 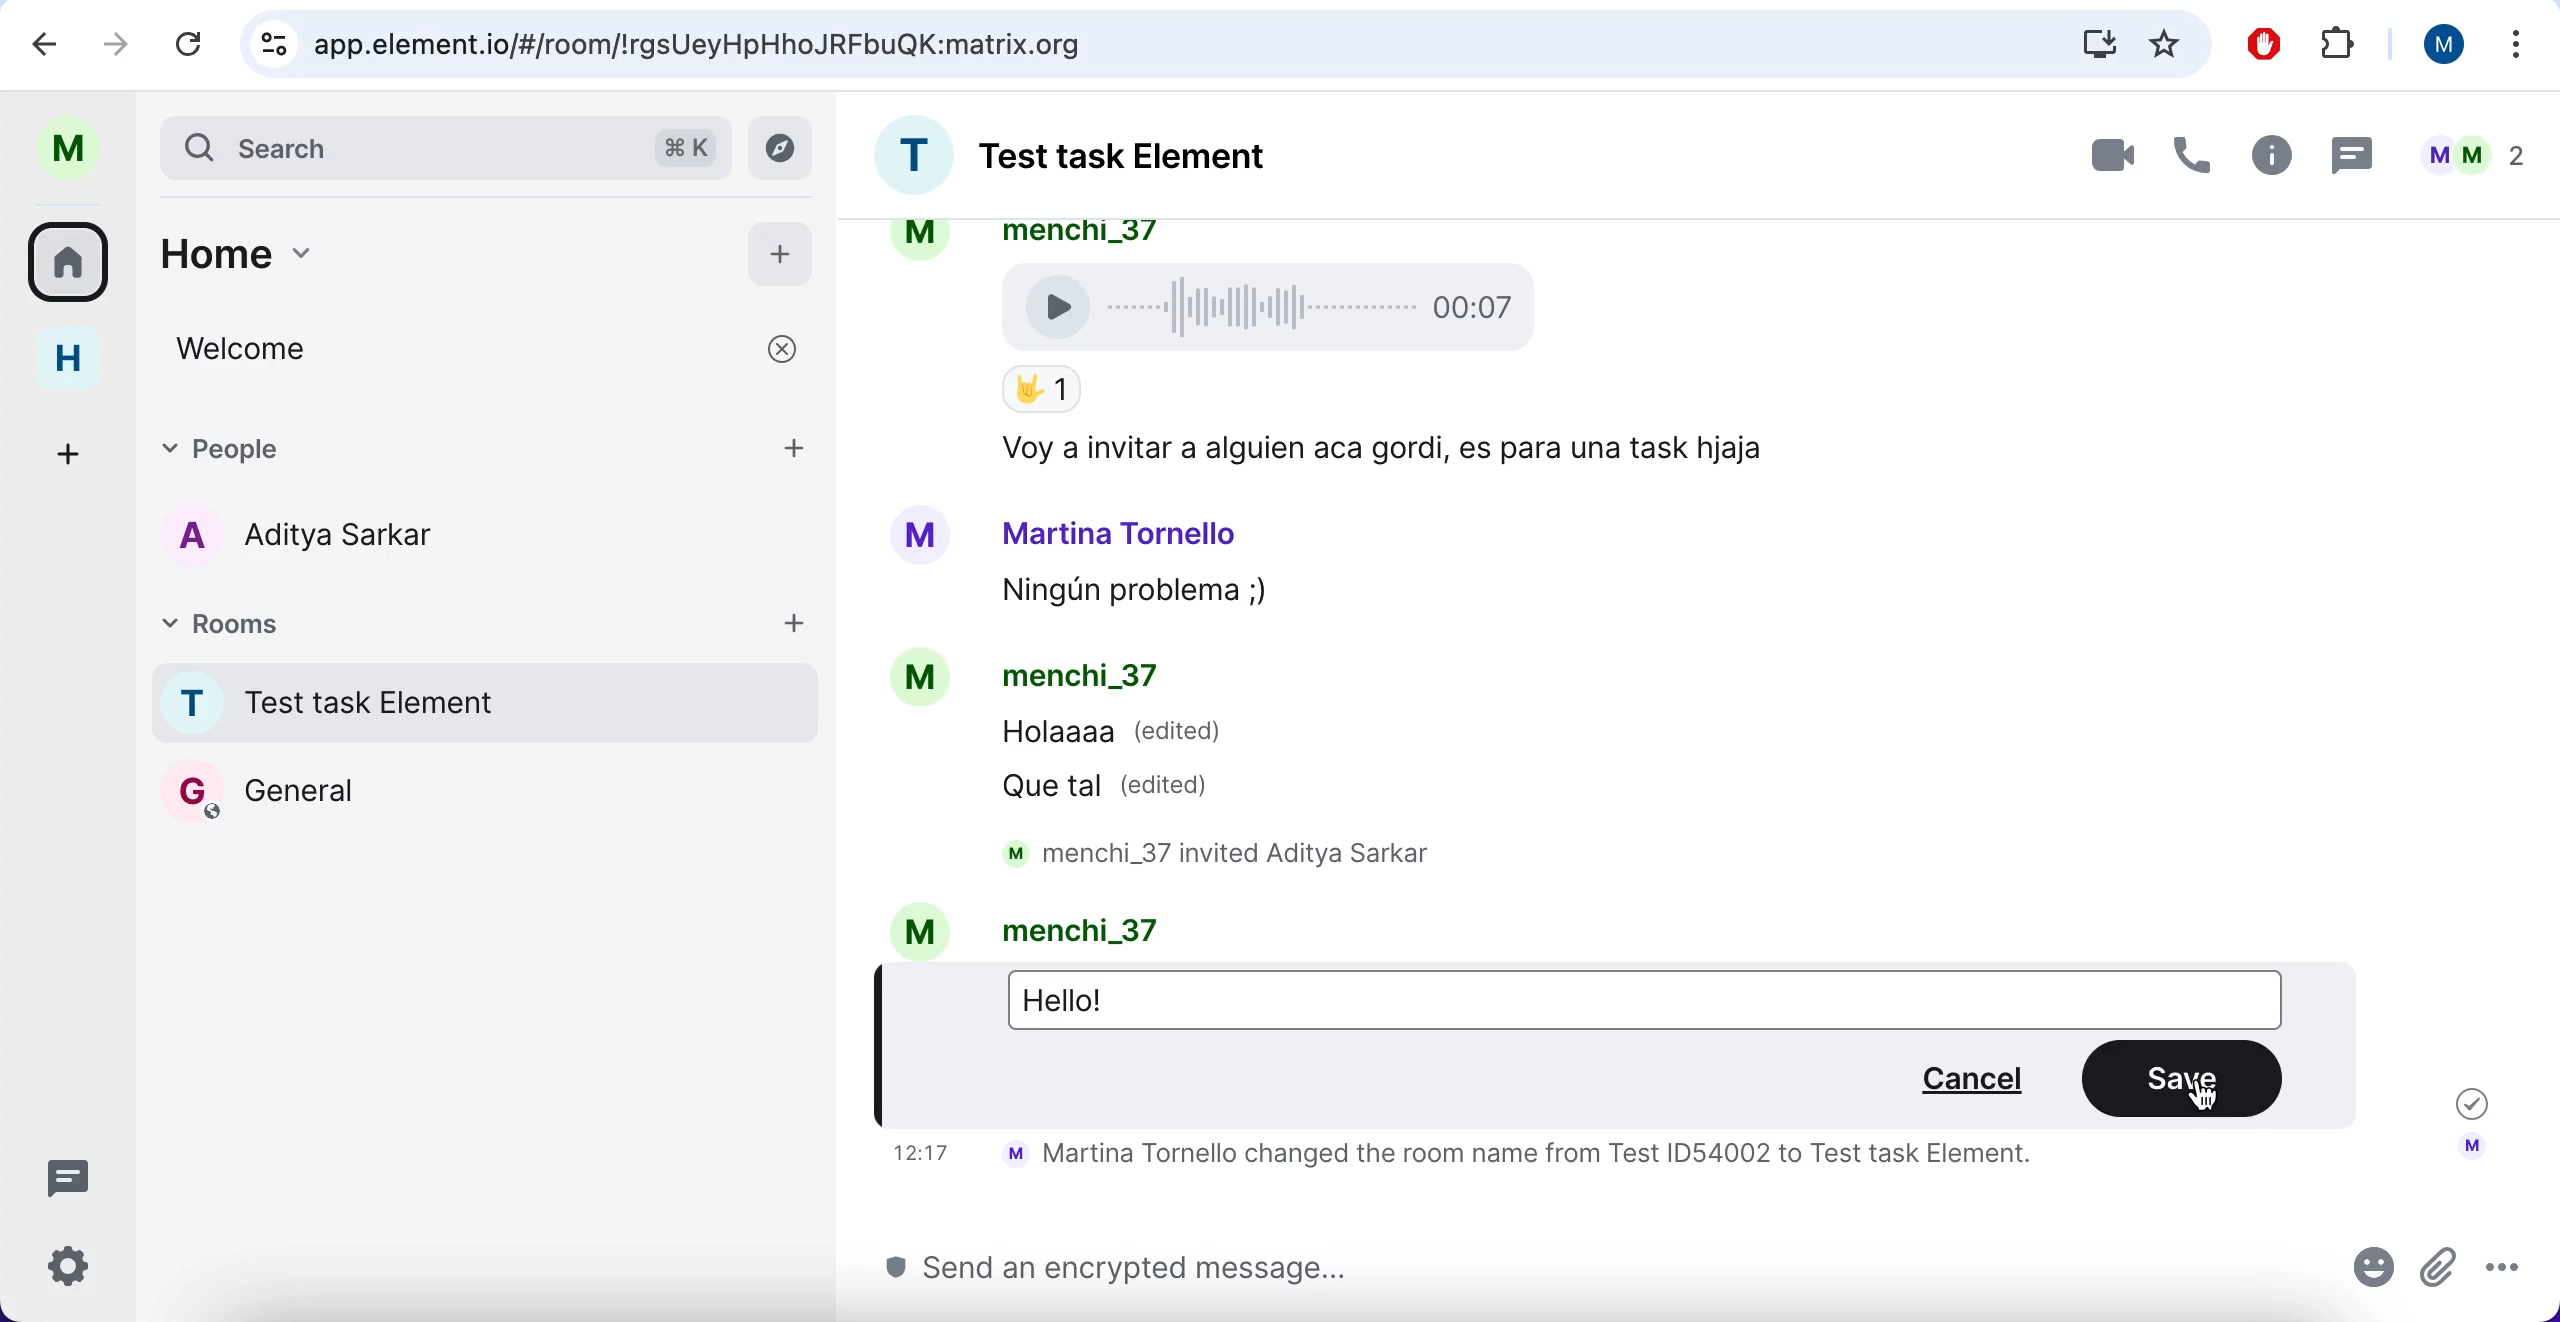 I want to click on hello! - edits made, so click(x=1078, y=1001).